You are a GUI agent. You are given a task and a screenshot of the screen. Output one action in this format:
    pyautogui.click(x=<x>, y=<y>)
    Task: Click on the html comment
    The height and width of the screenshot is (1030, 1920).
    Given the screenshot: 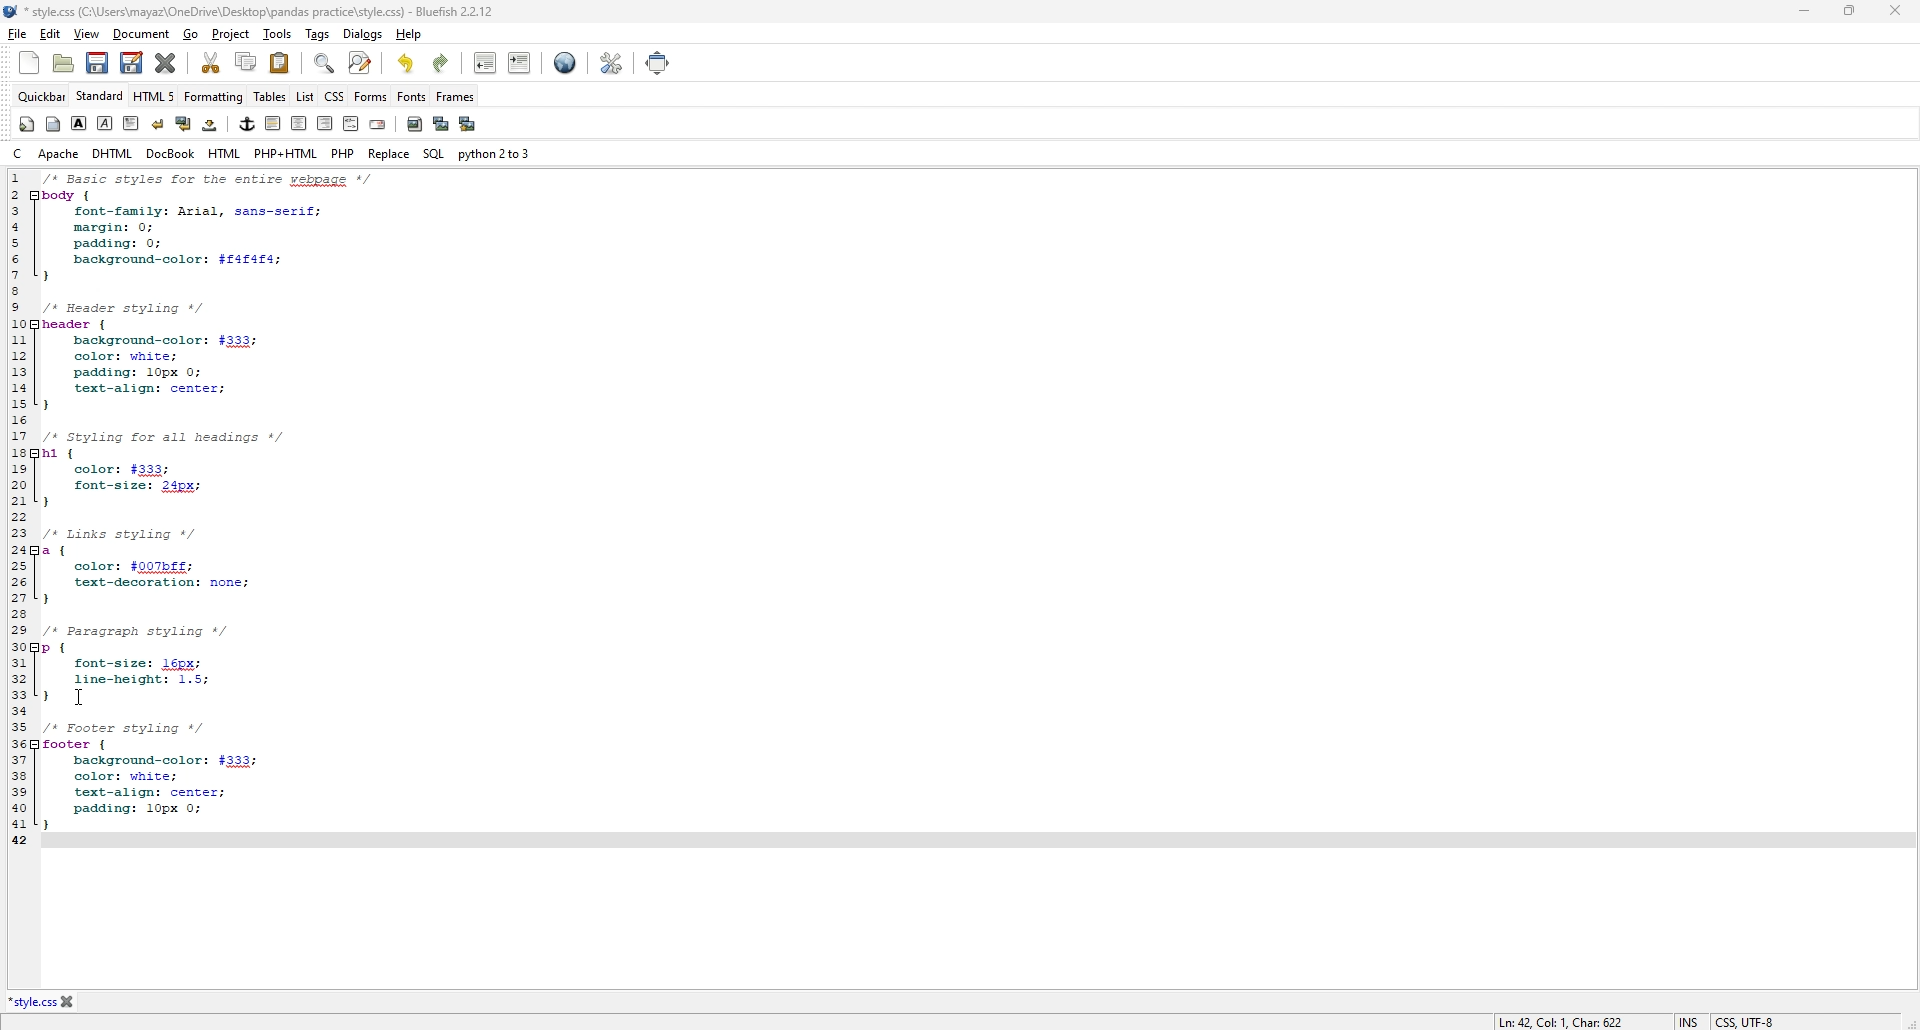 What is the action you would take?
    pyautogui.click(x=352, y=124)
    